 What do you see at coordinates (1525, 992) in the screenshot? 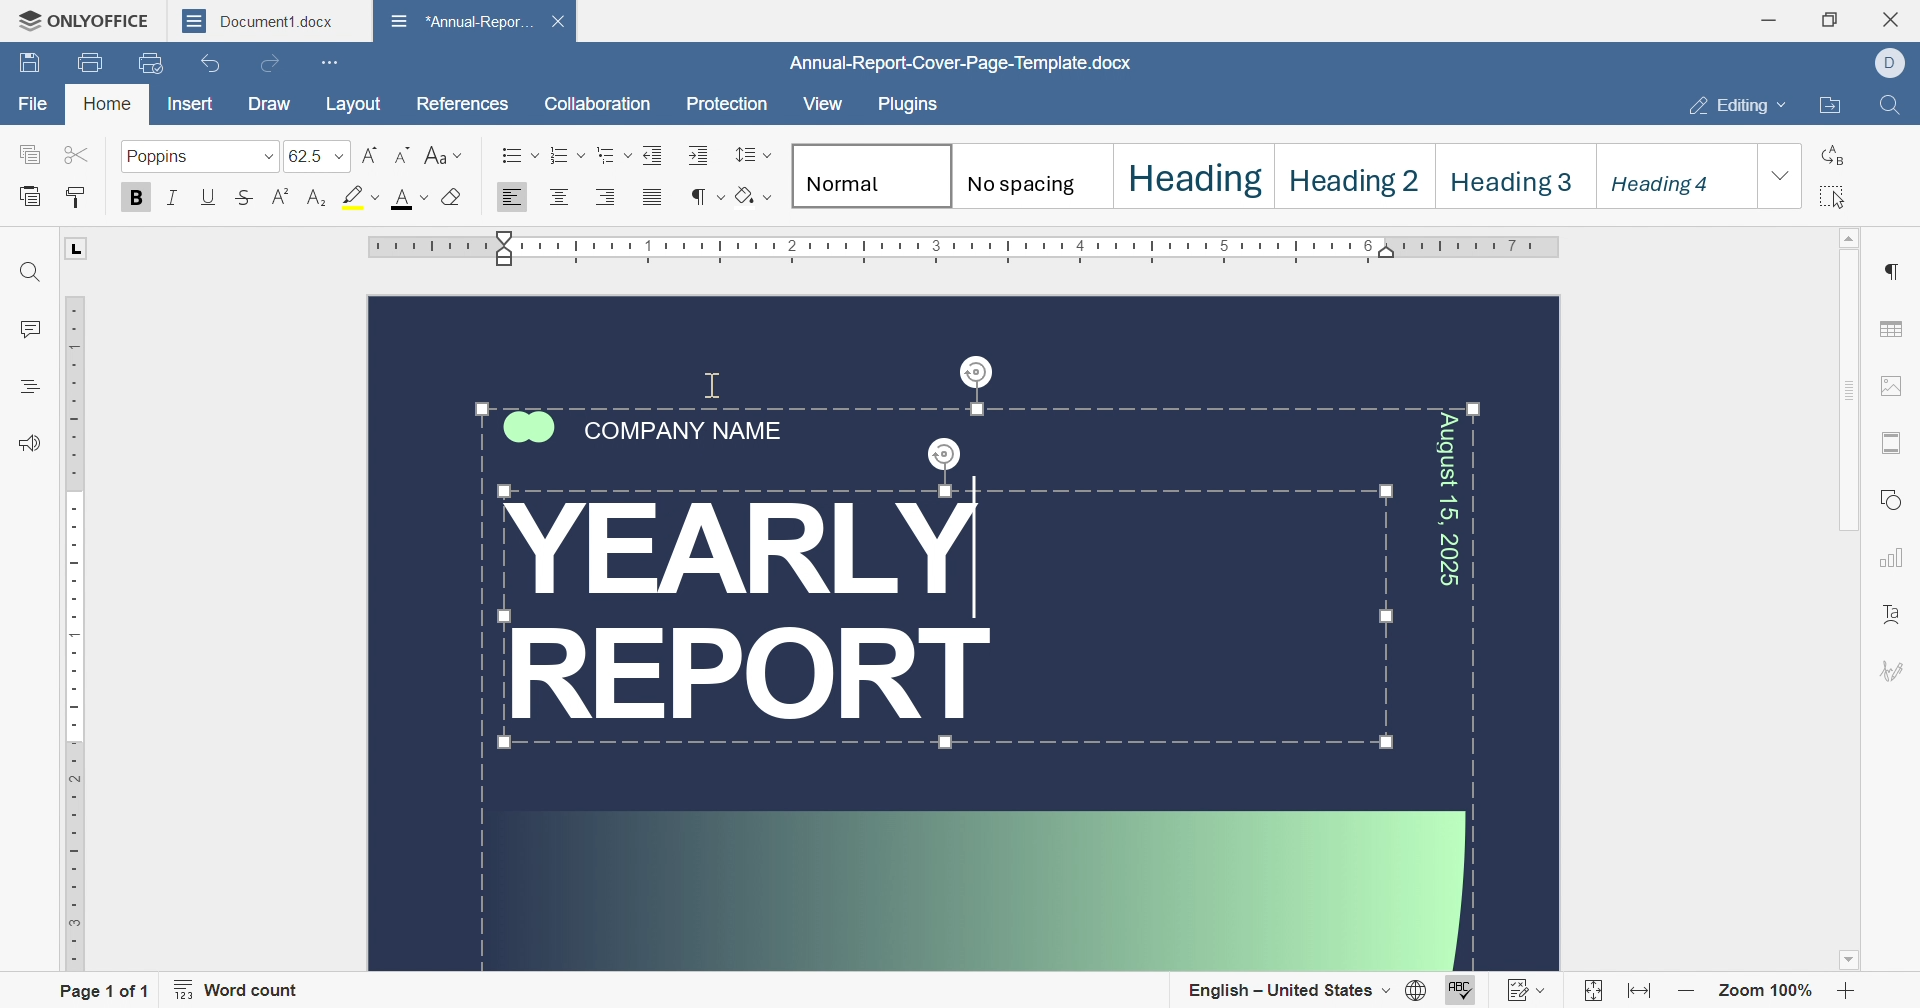
I see `track changes` at bounding box center [1525, 992].